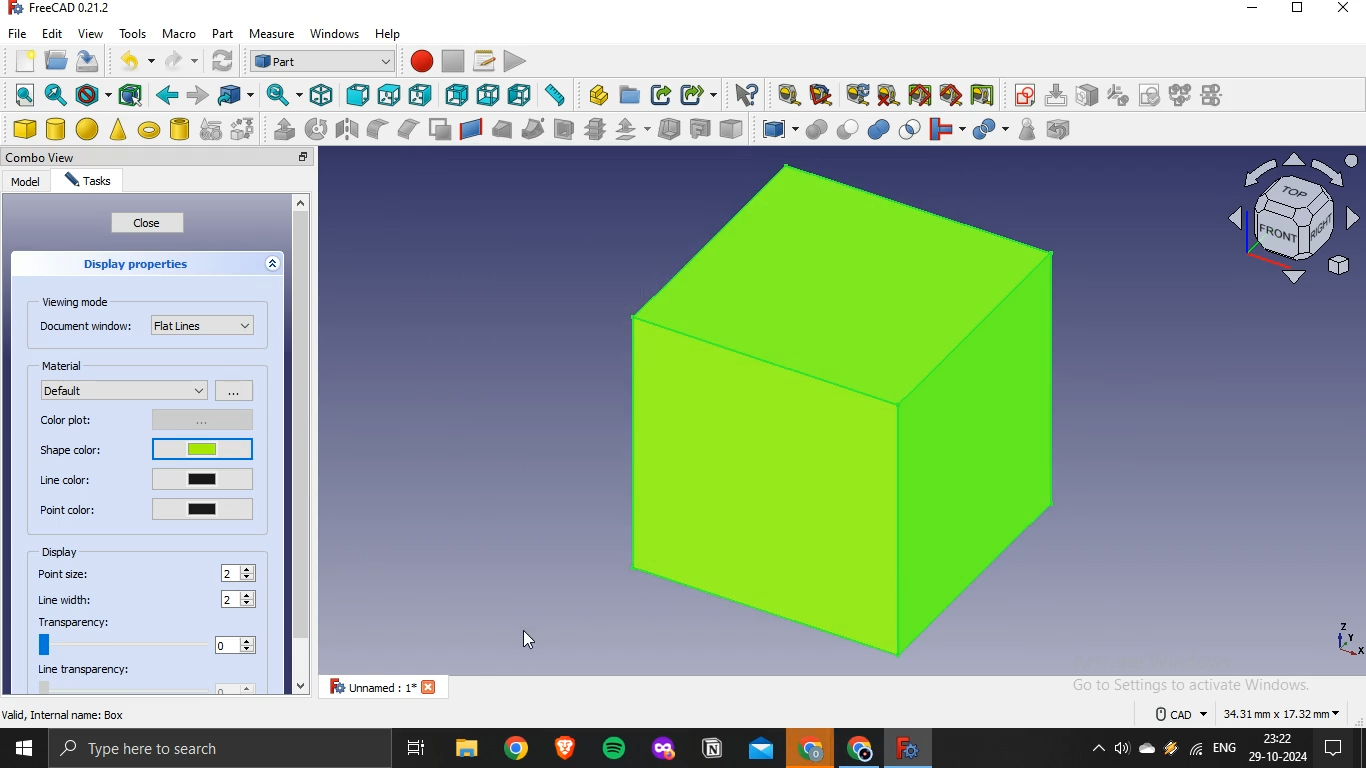 Image resolution: width=1366 pixels, height=768 pixels. I want to click on what's this, so click(746, 95).